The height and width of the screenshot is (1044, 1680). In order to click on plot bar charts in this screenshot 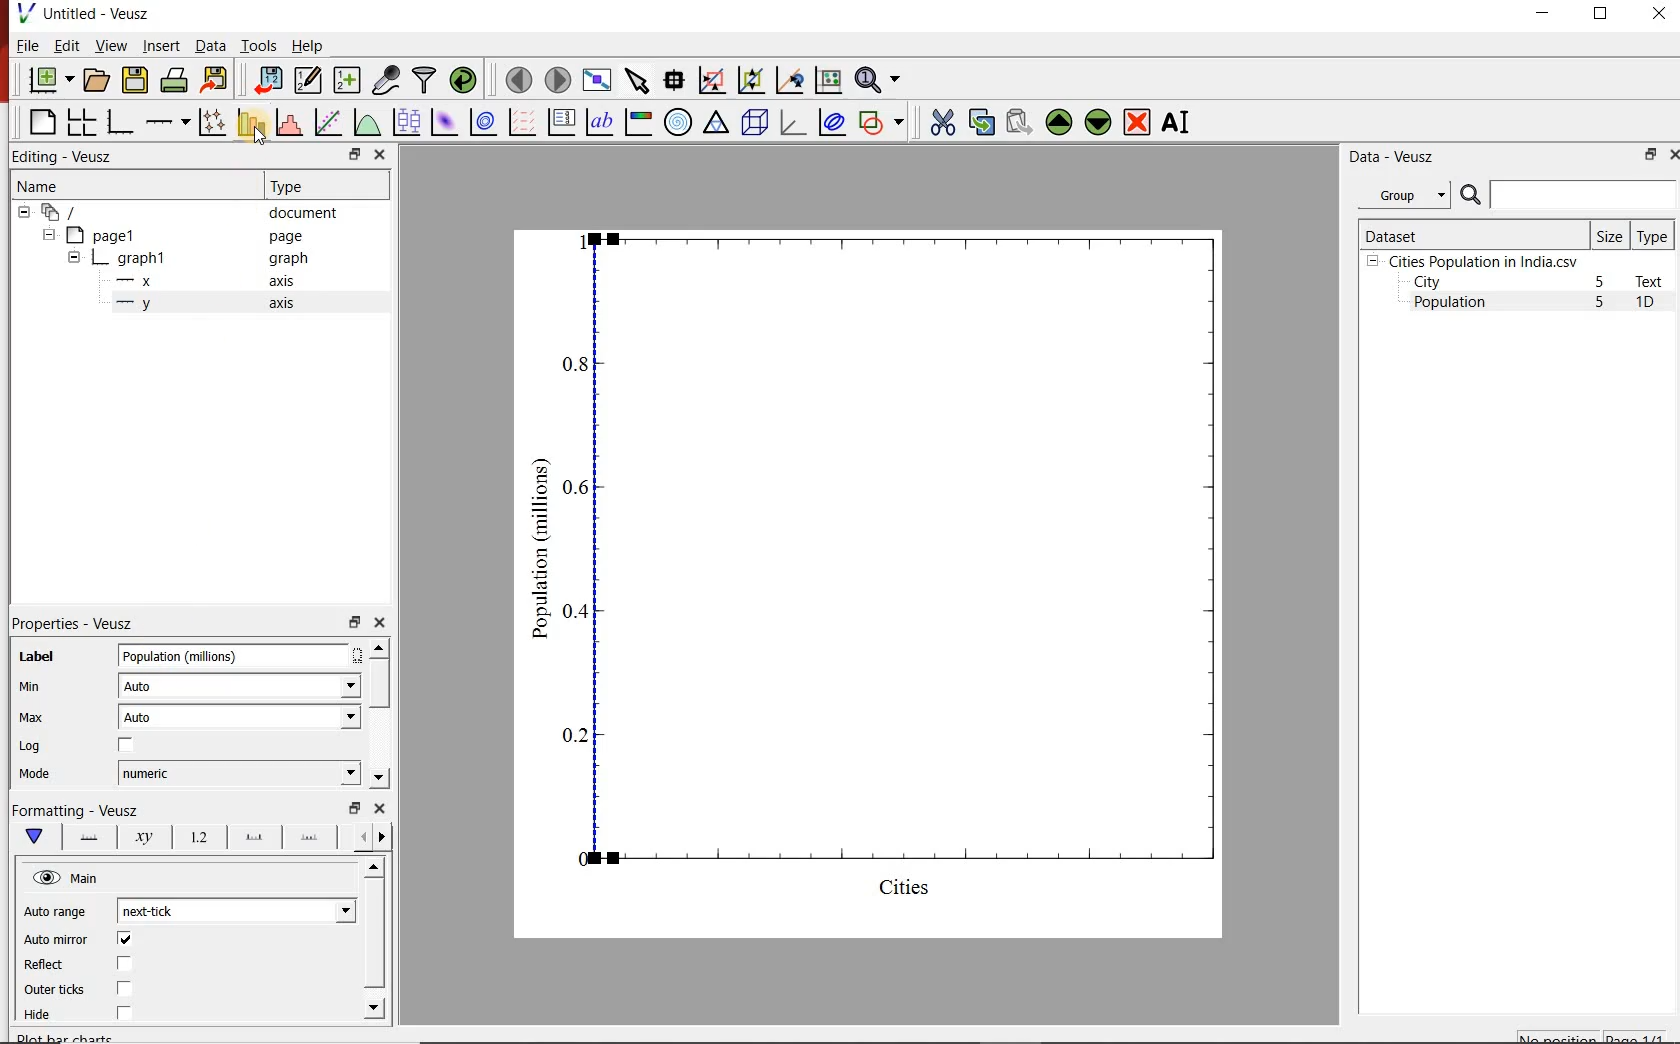, I will do `click(248, 122)`.